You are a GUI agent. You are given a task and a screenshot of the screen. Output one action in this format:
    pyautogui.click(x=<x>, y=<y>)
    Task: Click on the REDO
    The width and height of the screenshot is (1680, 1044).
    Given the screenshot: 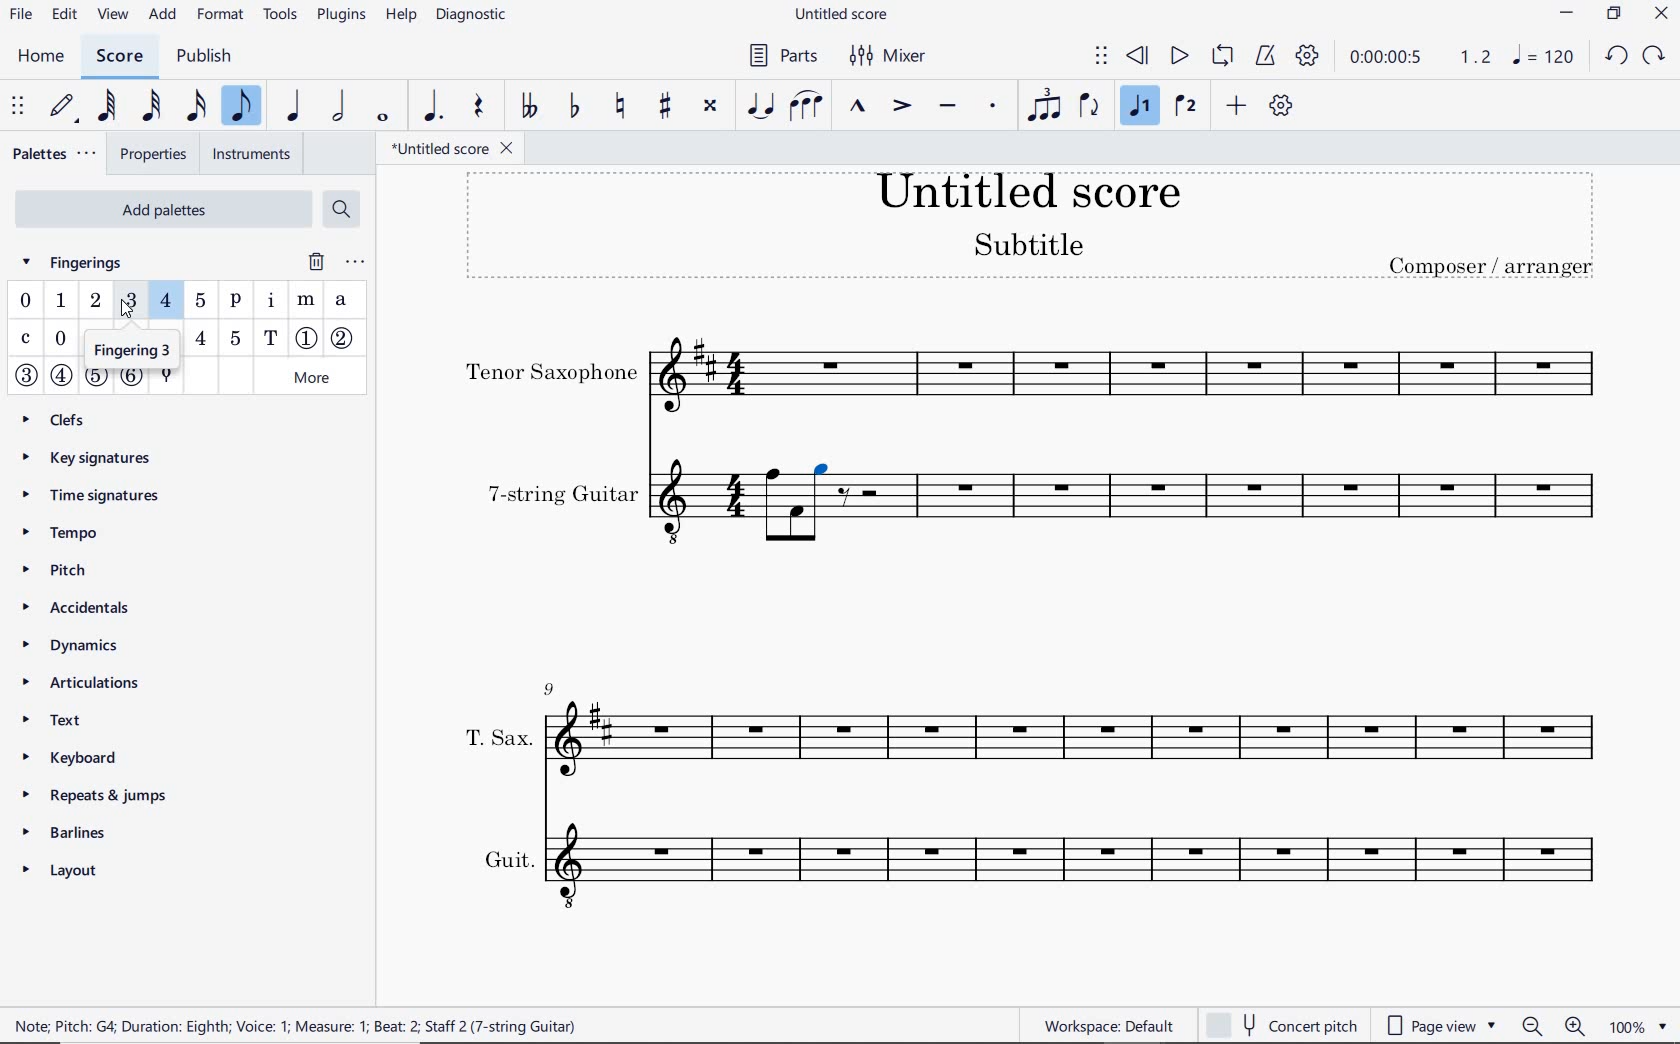 What is the action you would take?
    pyautogui.click(x=1653, y=55)
    